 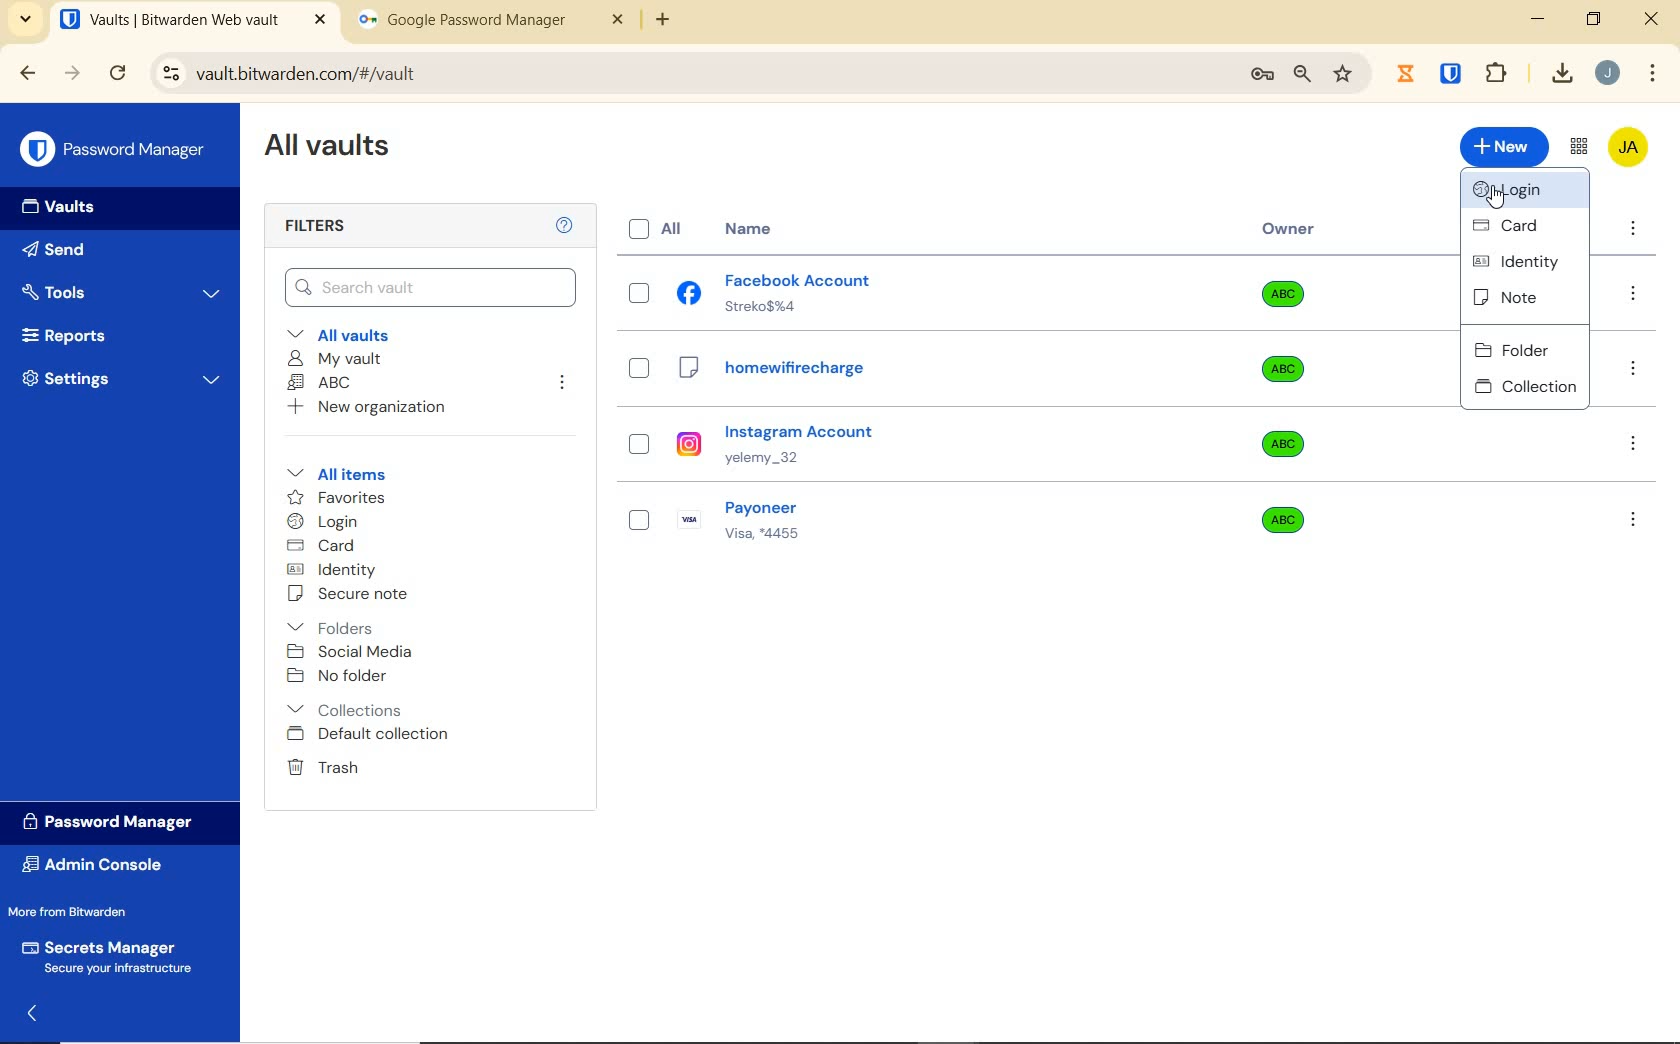 What do you see at coordinates (193, 20) in the screenshot?
I see `open tab` at bounding box center [193, 20].